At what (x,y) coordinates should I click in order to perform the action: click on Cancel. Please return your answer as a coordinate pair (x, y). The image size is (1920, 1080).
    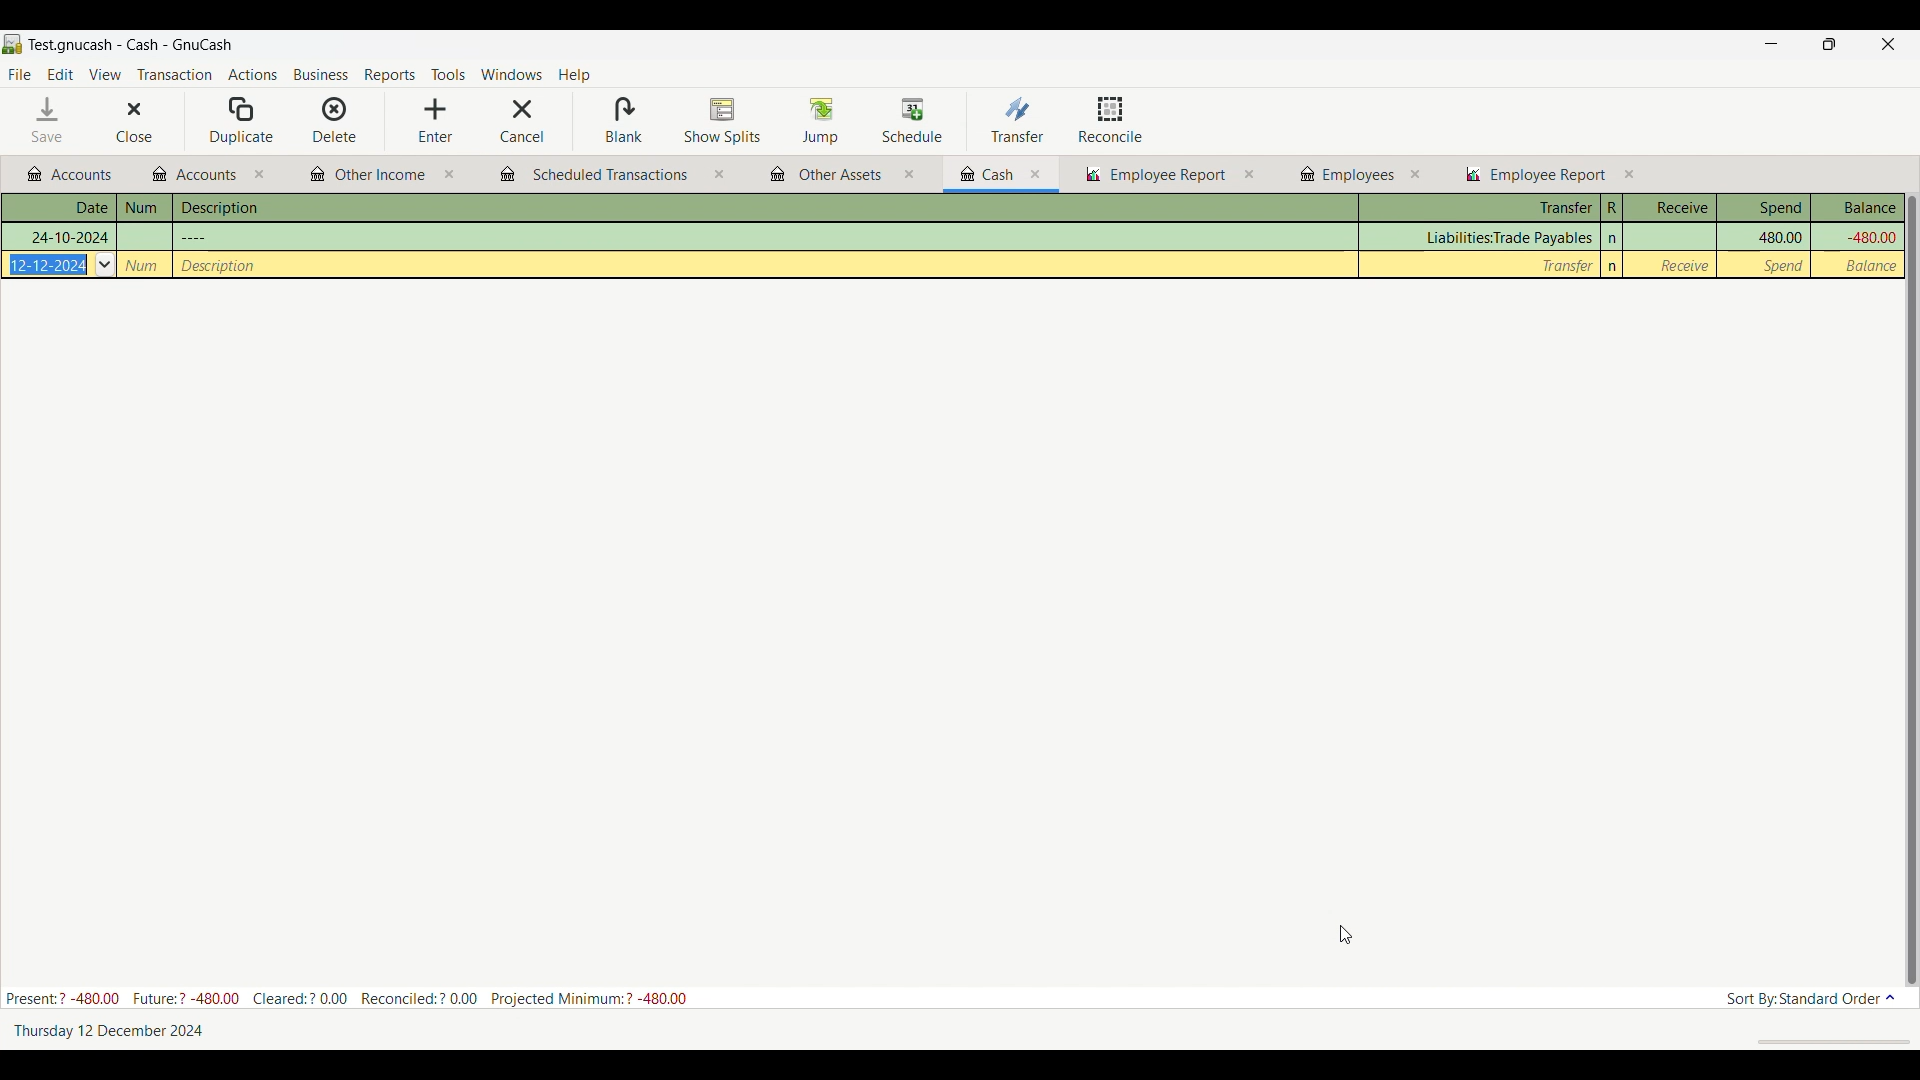
    Looking at the image, I should click on (525, 121).